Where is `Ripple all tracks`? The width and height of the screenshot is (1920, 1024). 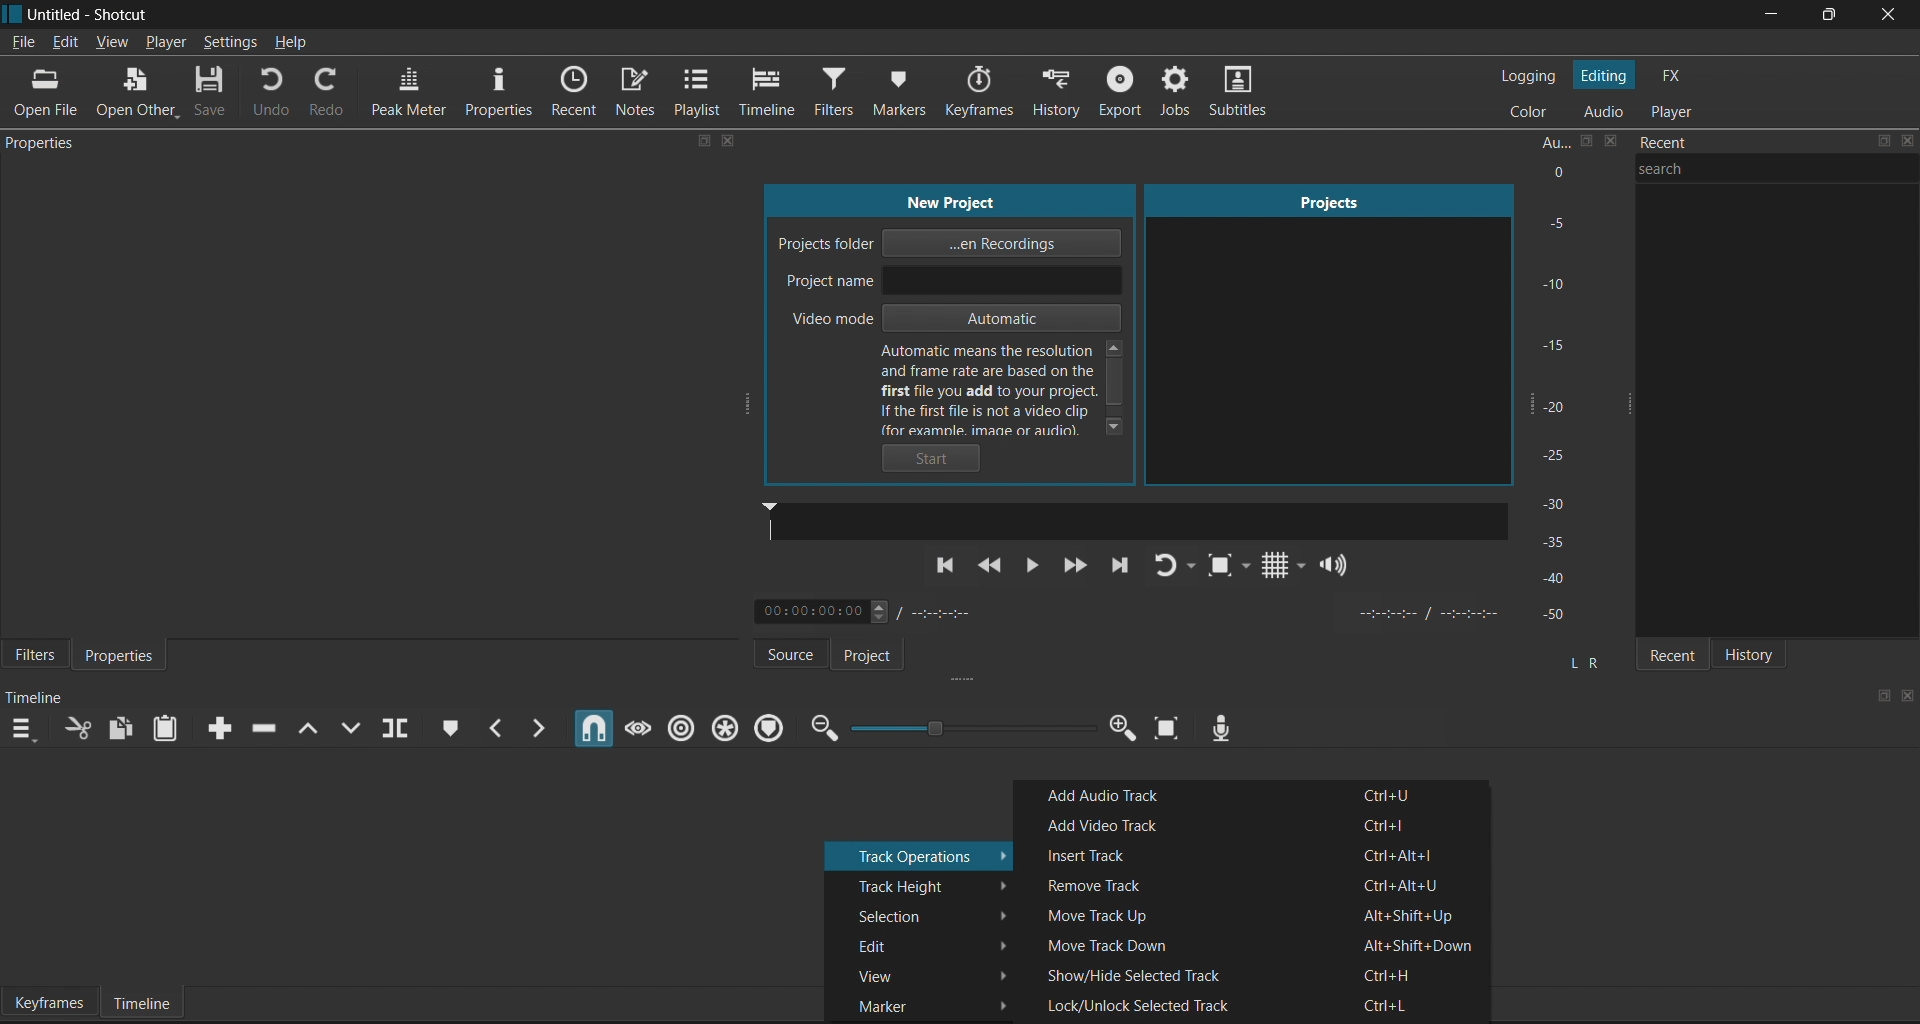 Ripple all tracks is located at coordinates (724, 726).